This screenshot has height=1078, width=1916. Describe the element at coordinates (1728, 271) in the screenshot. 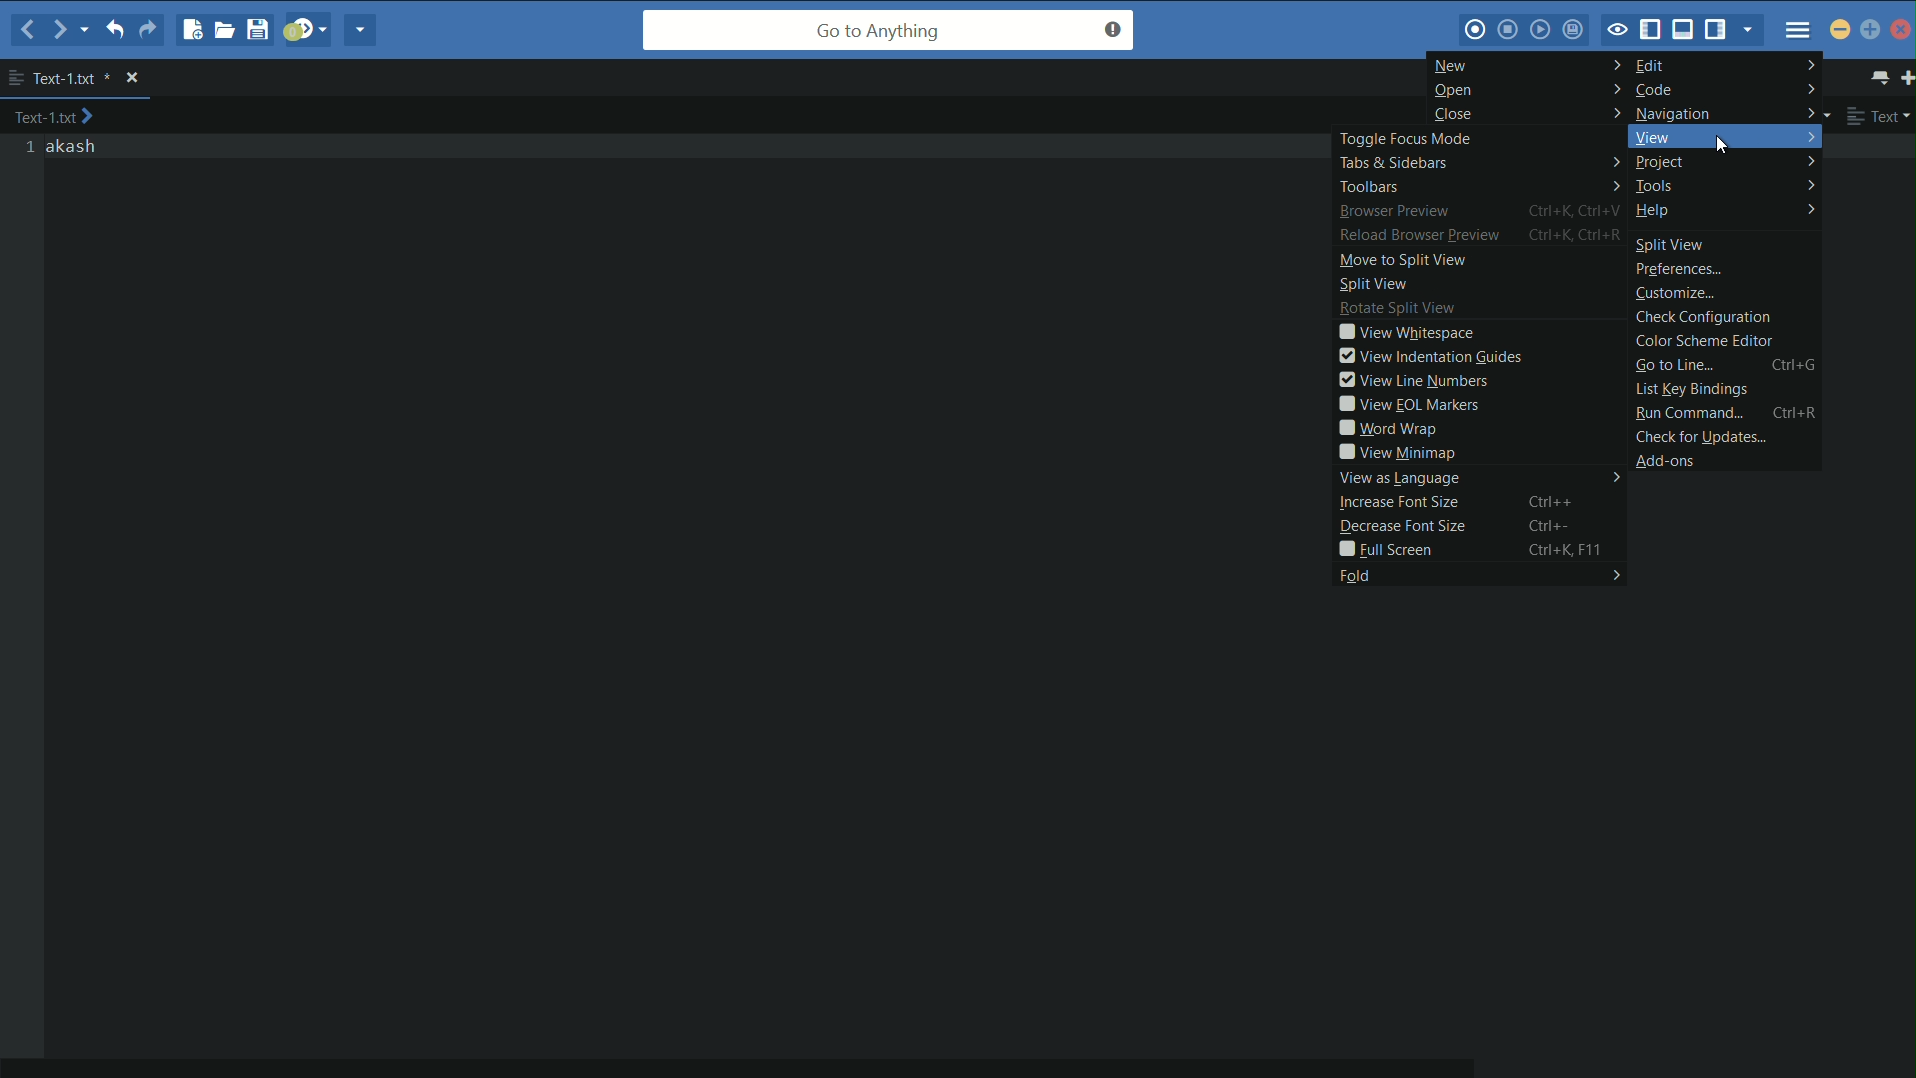

I see `preferences` at that location.